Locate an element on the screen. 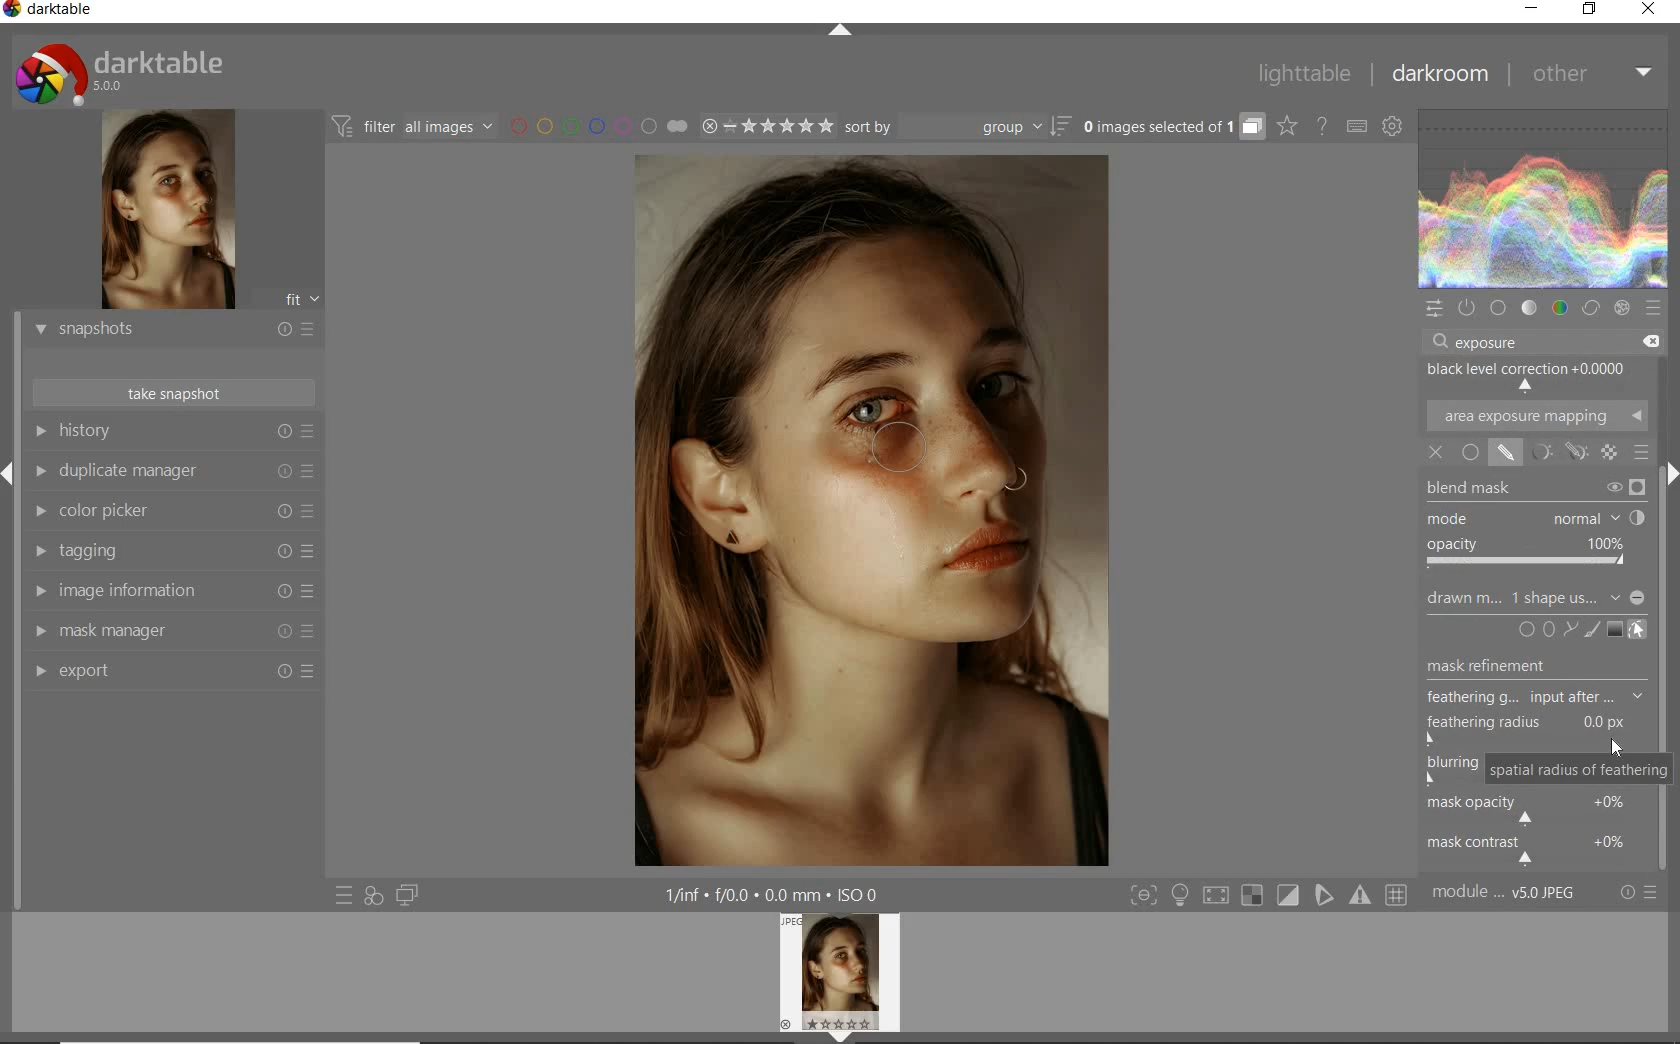 This screenshot has width=1680, height=1044. scrollbar is located at coordinates (1662, 544).